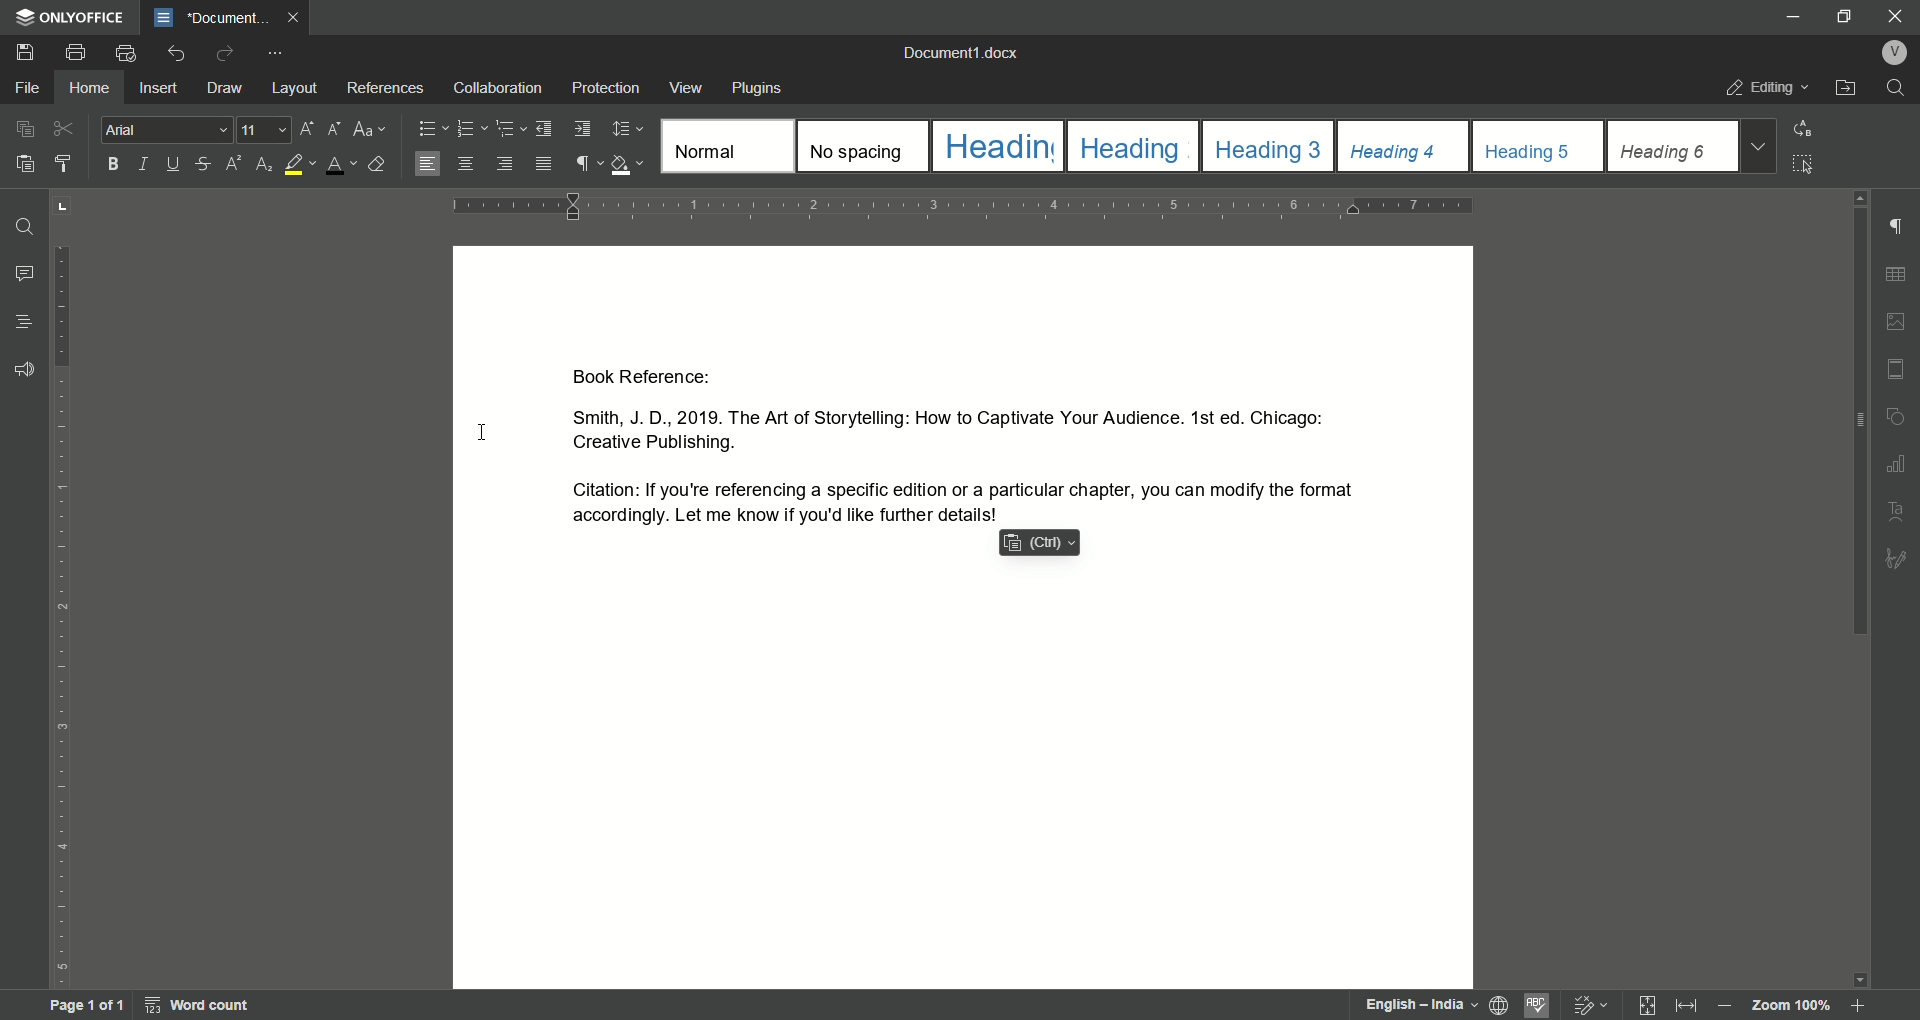 This screenshot has width=1920, height=1020. I want to click on document name, so click(961, 51).